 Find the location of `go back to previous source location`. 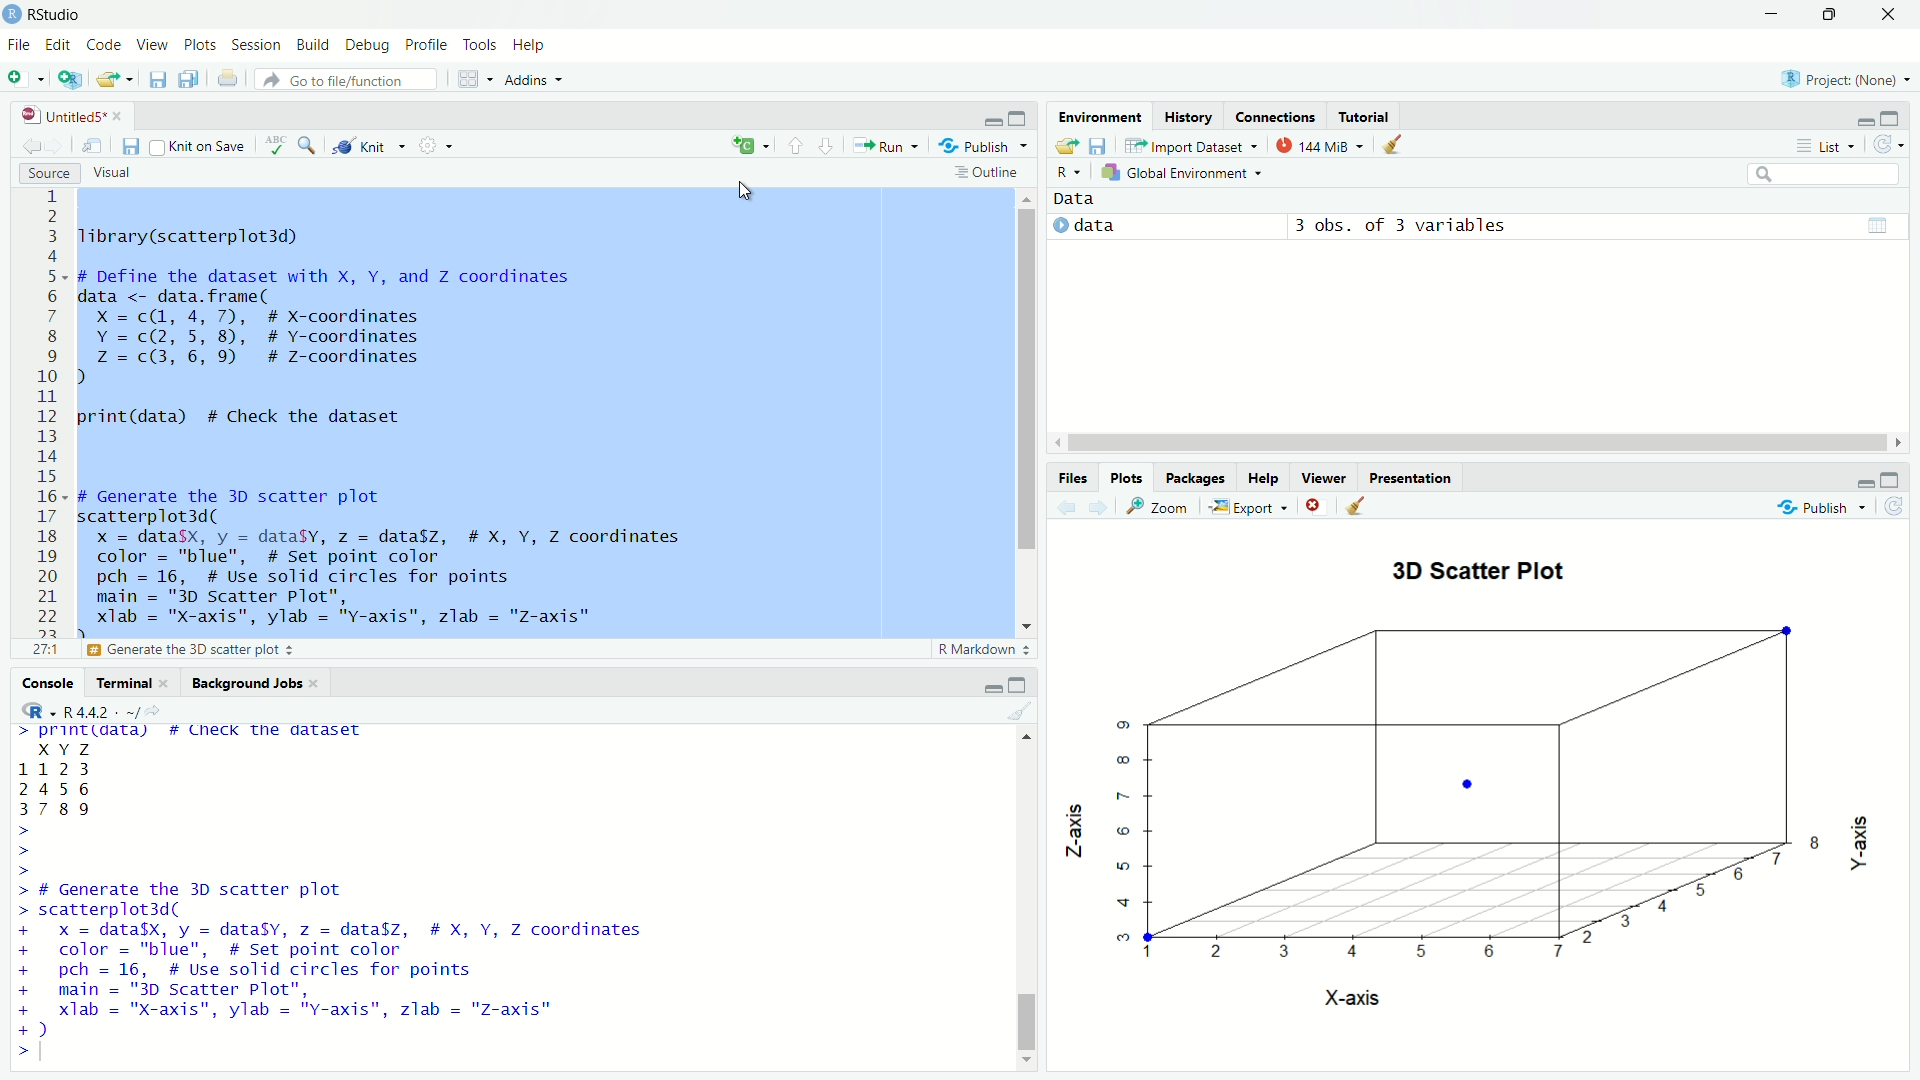

go back to previous source location is located at coordinates (20, 145).